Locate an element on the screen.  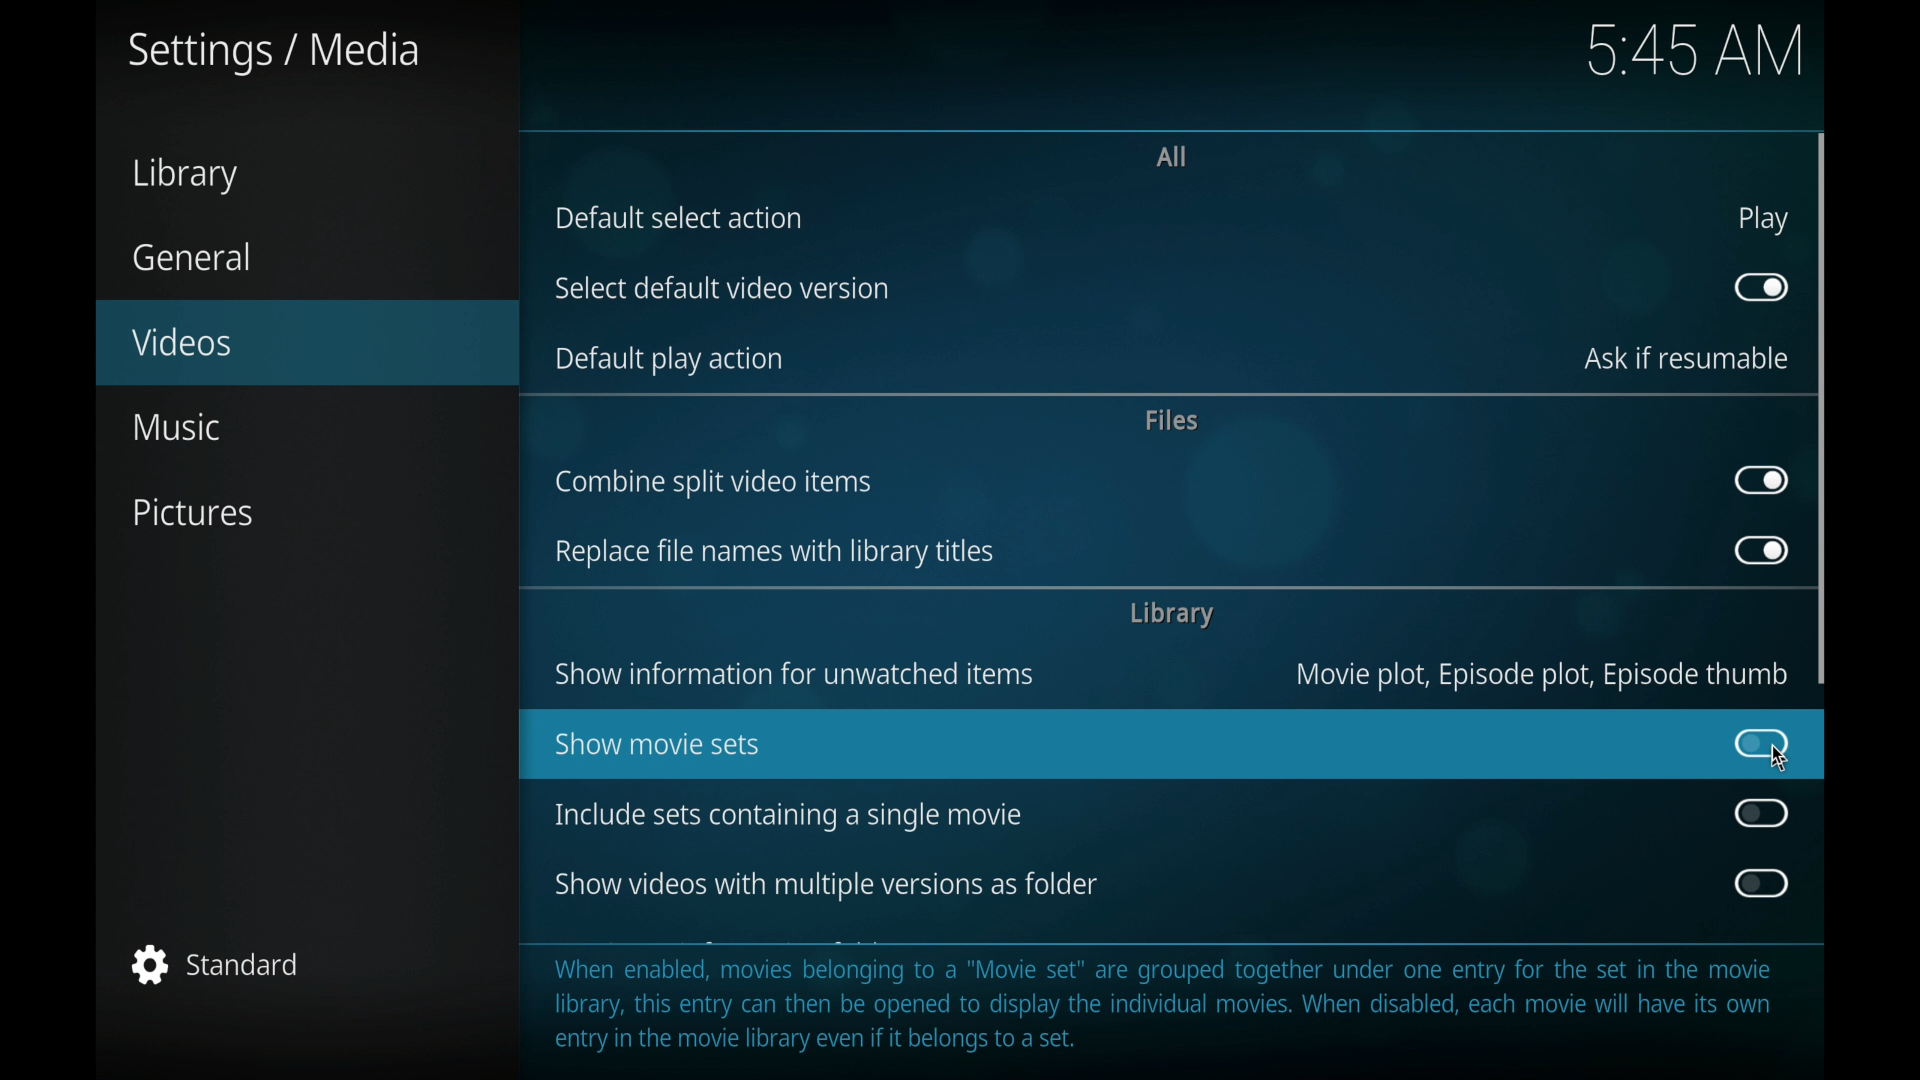
toggle button is located at coordinates (1762, 813).